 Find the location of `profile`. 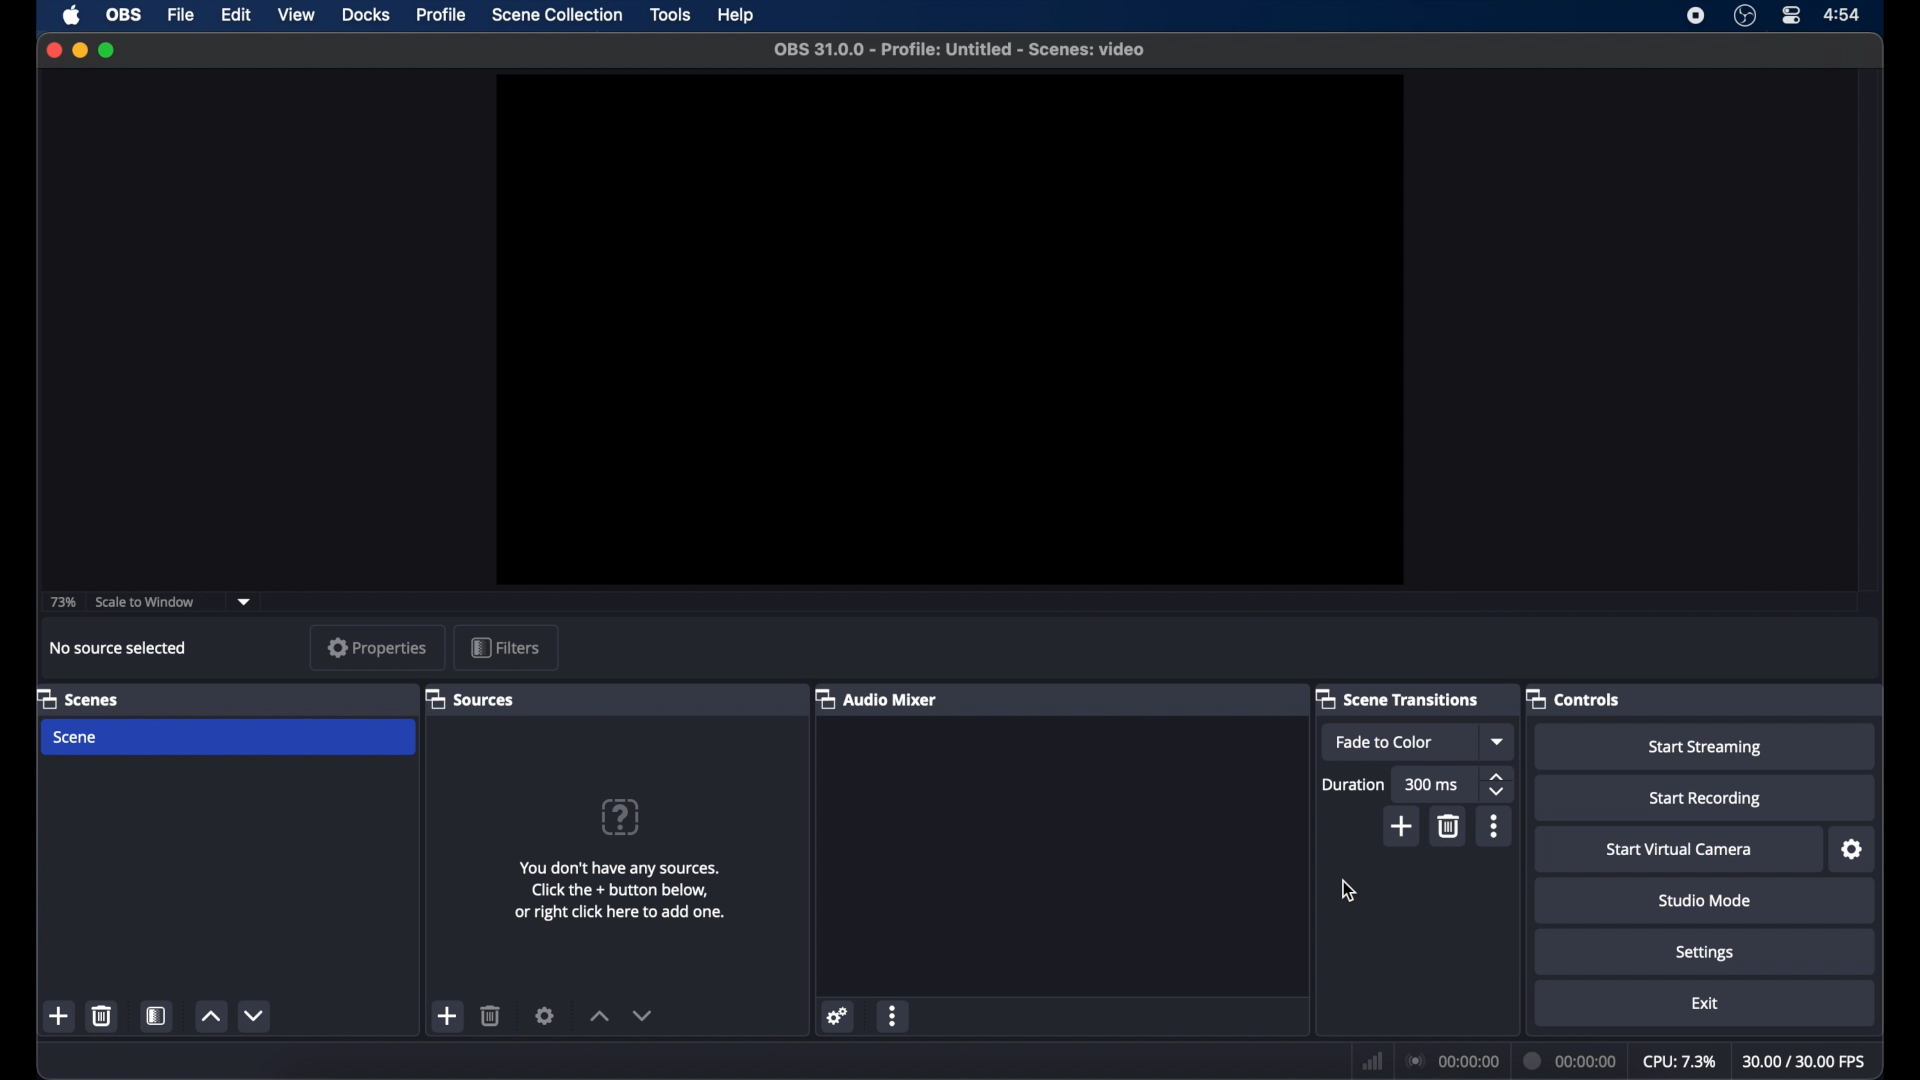

profile is located at coordinates (442, 16).